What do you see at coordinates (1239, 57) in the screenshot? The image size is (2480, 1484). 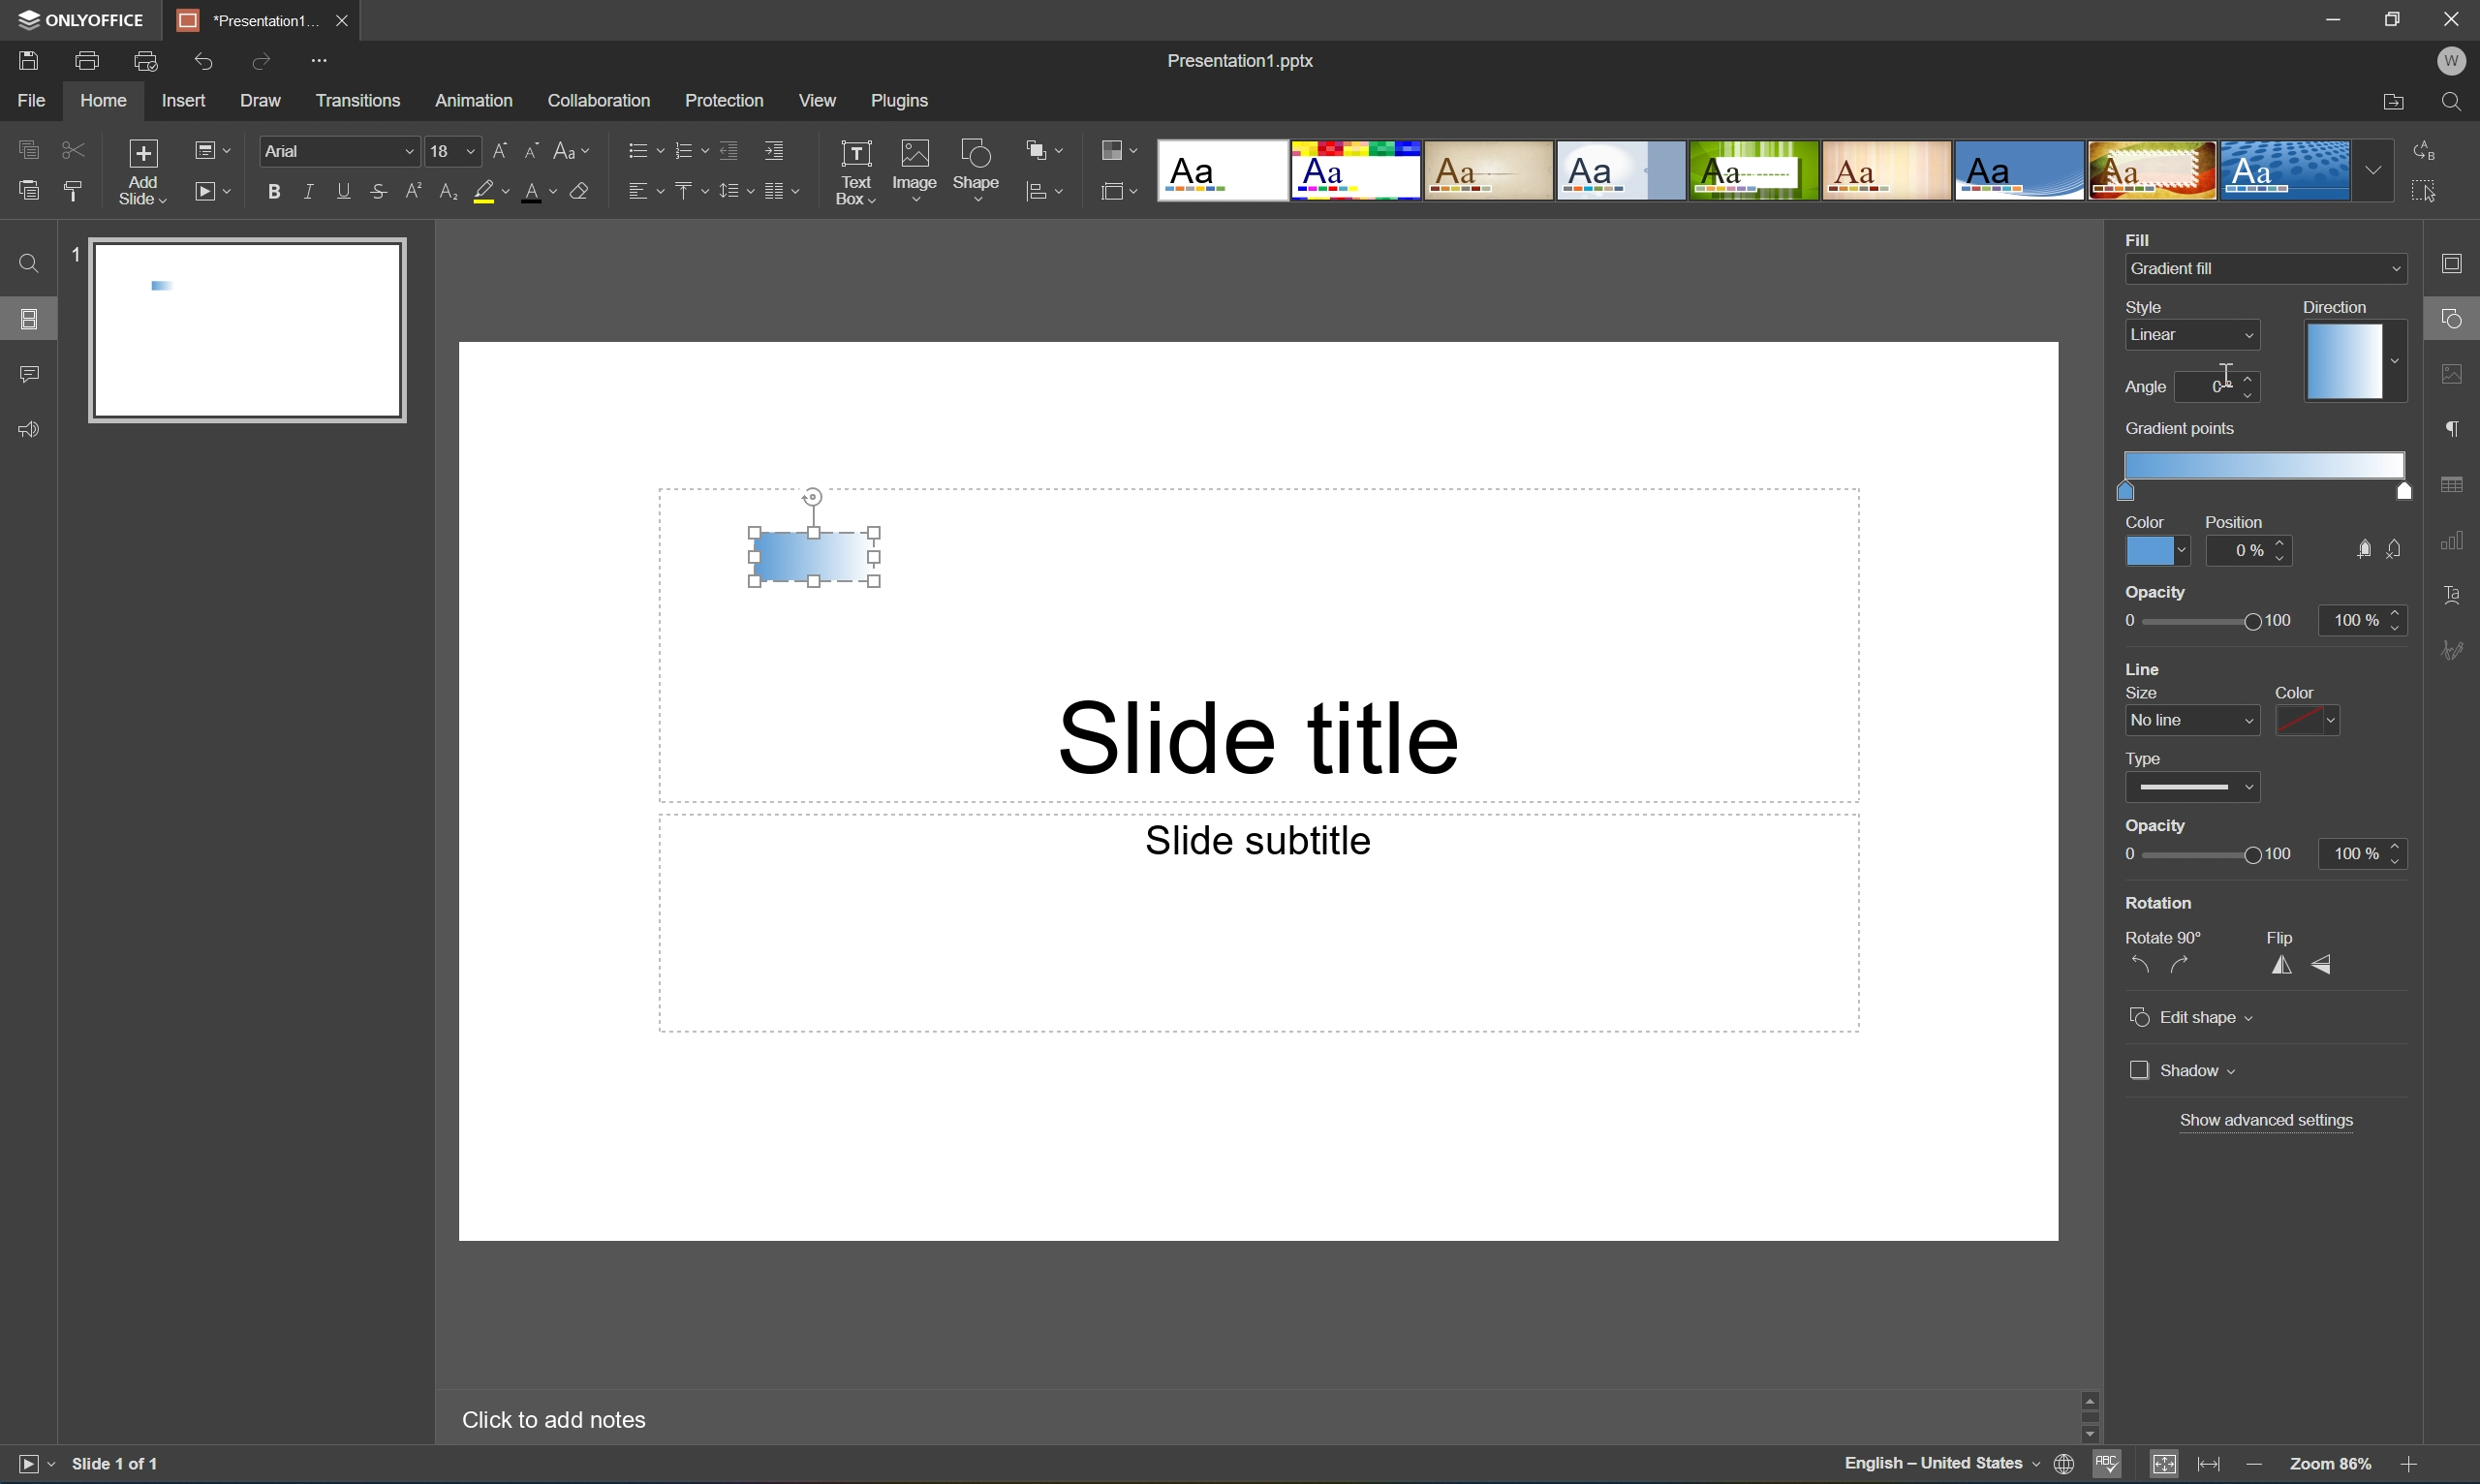 I see `Presentation1.pptx` at bounding box center [1239, 57].